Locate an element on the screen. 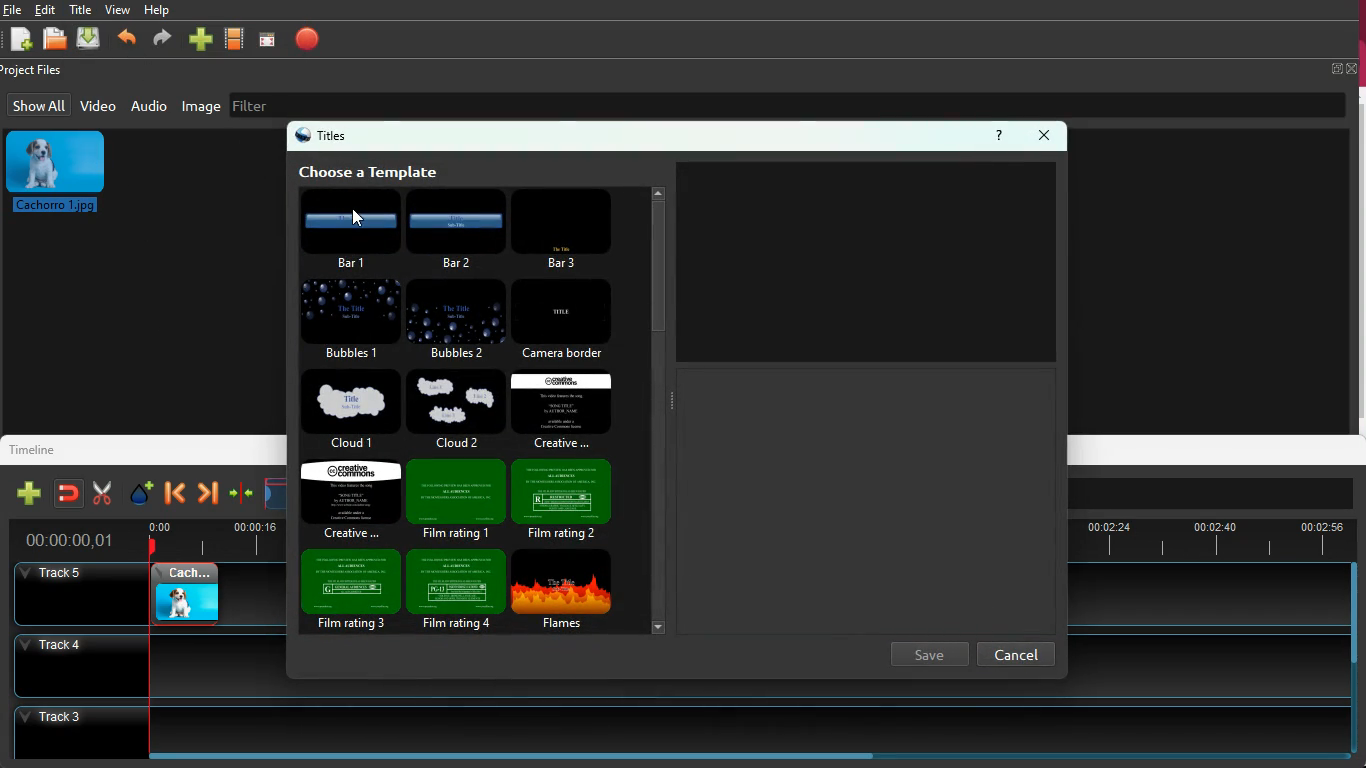 This screenshot has height=768, width=1366. flames is located at coordinates (562, 588).